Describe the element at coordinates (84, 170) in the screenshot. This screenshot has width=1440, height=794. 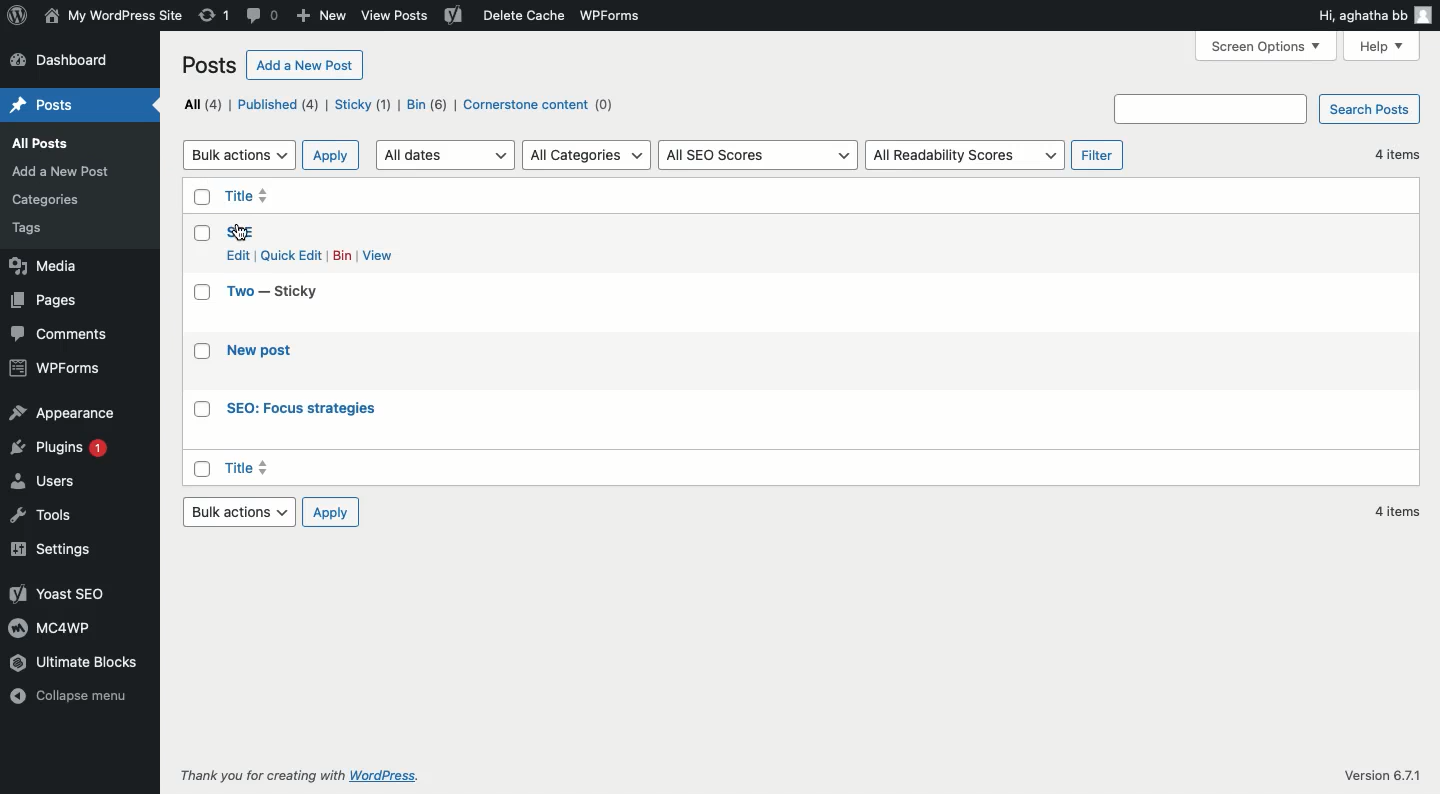
I see `Add a New Post` at that location.